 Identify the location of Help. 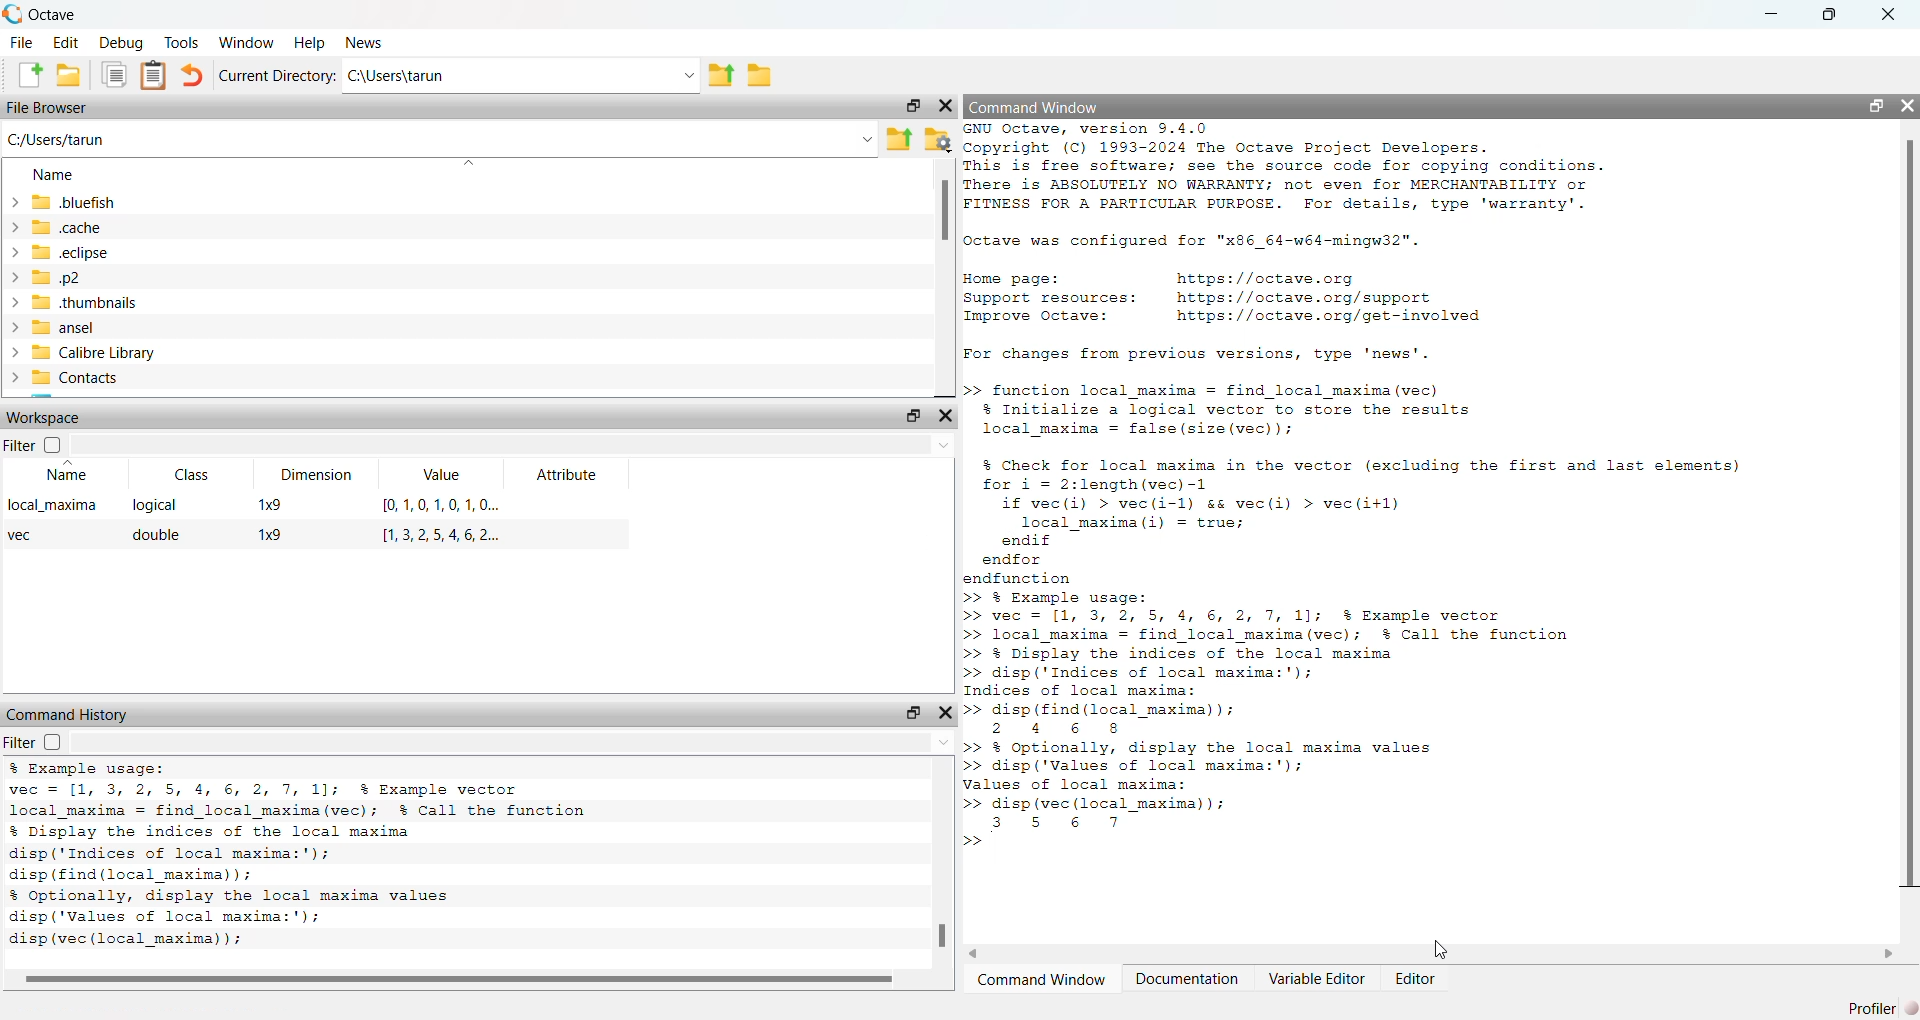
(310, 41).